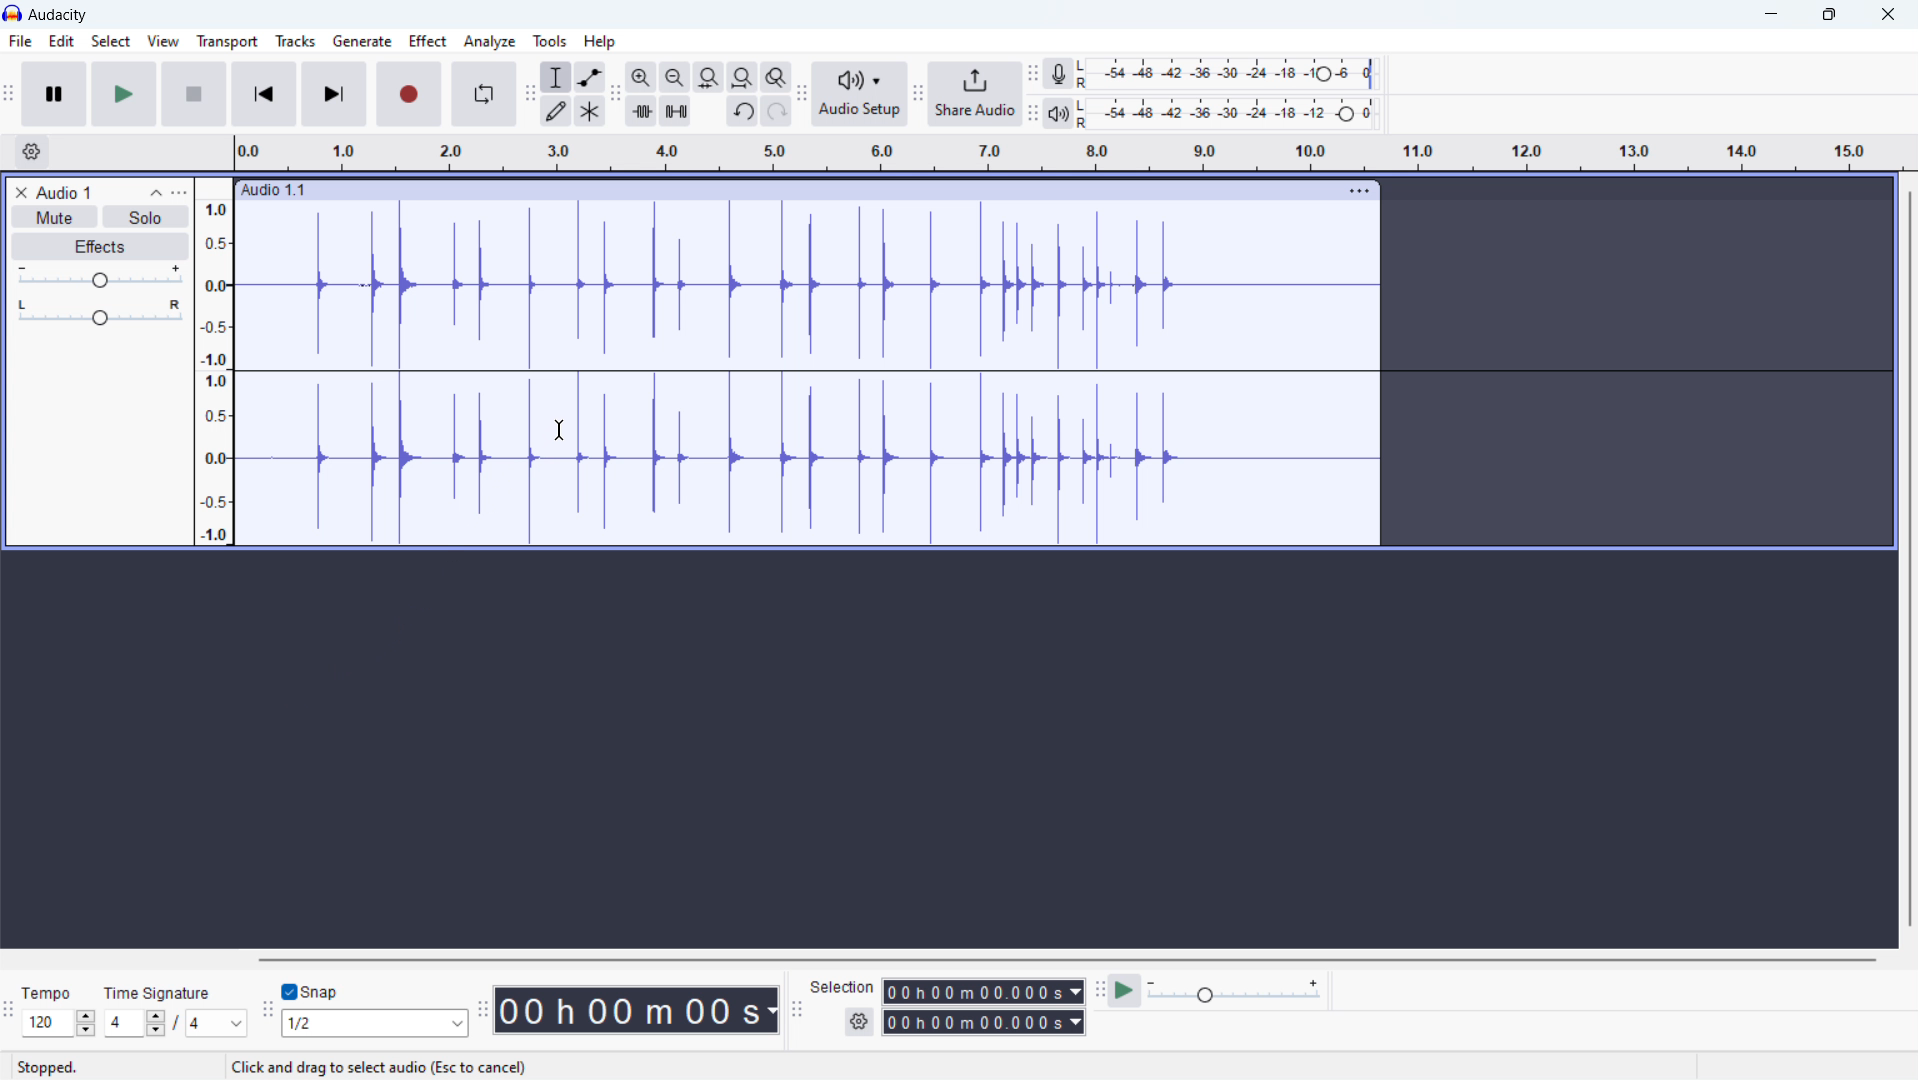 Image resolution: width=1918 pixels, height=1080 pixels. What do you see at coordinates (179, 193) in the screenshot?
I see `view menu` at bounding box center [179, 193].